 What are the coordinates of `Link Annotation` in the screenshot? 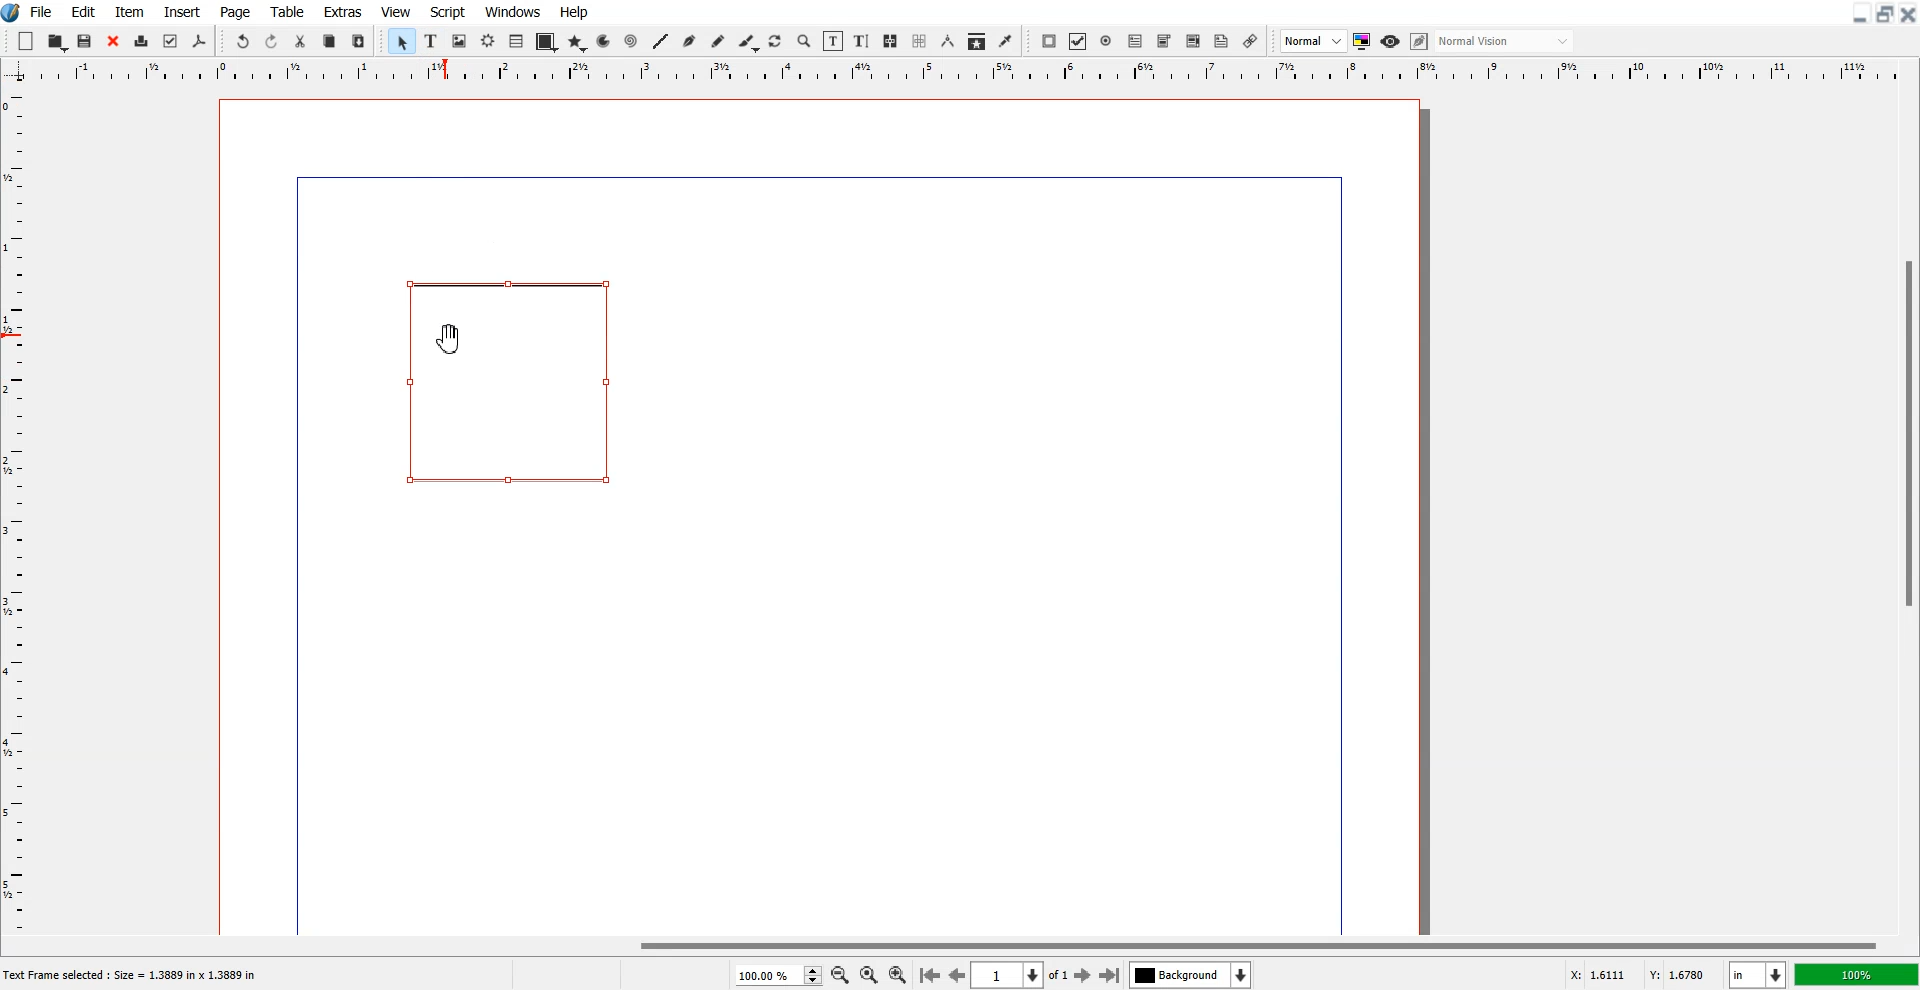 It's located at (1250, 41).